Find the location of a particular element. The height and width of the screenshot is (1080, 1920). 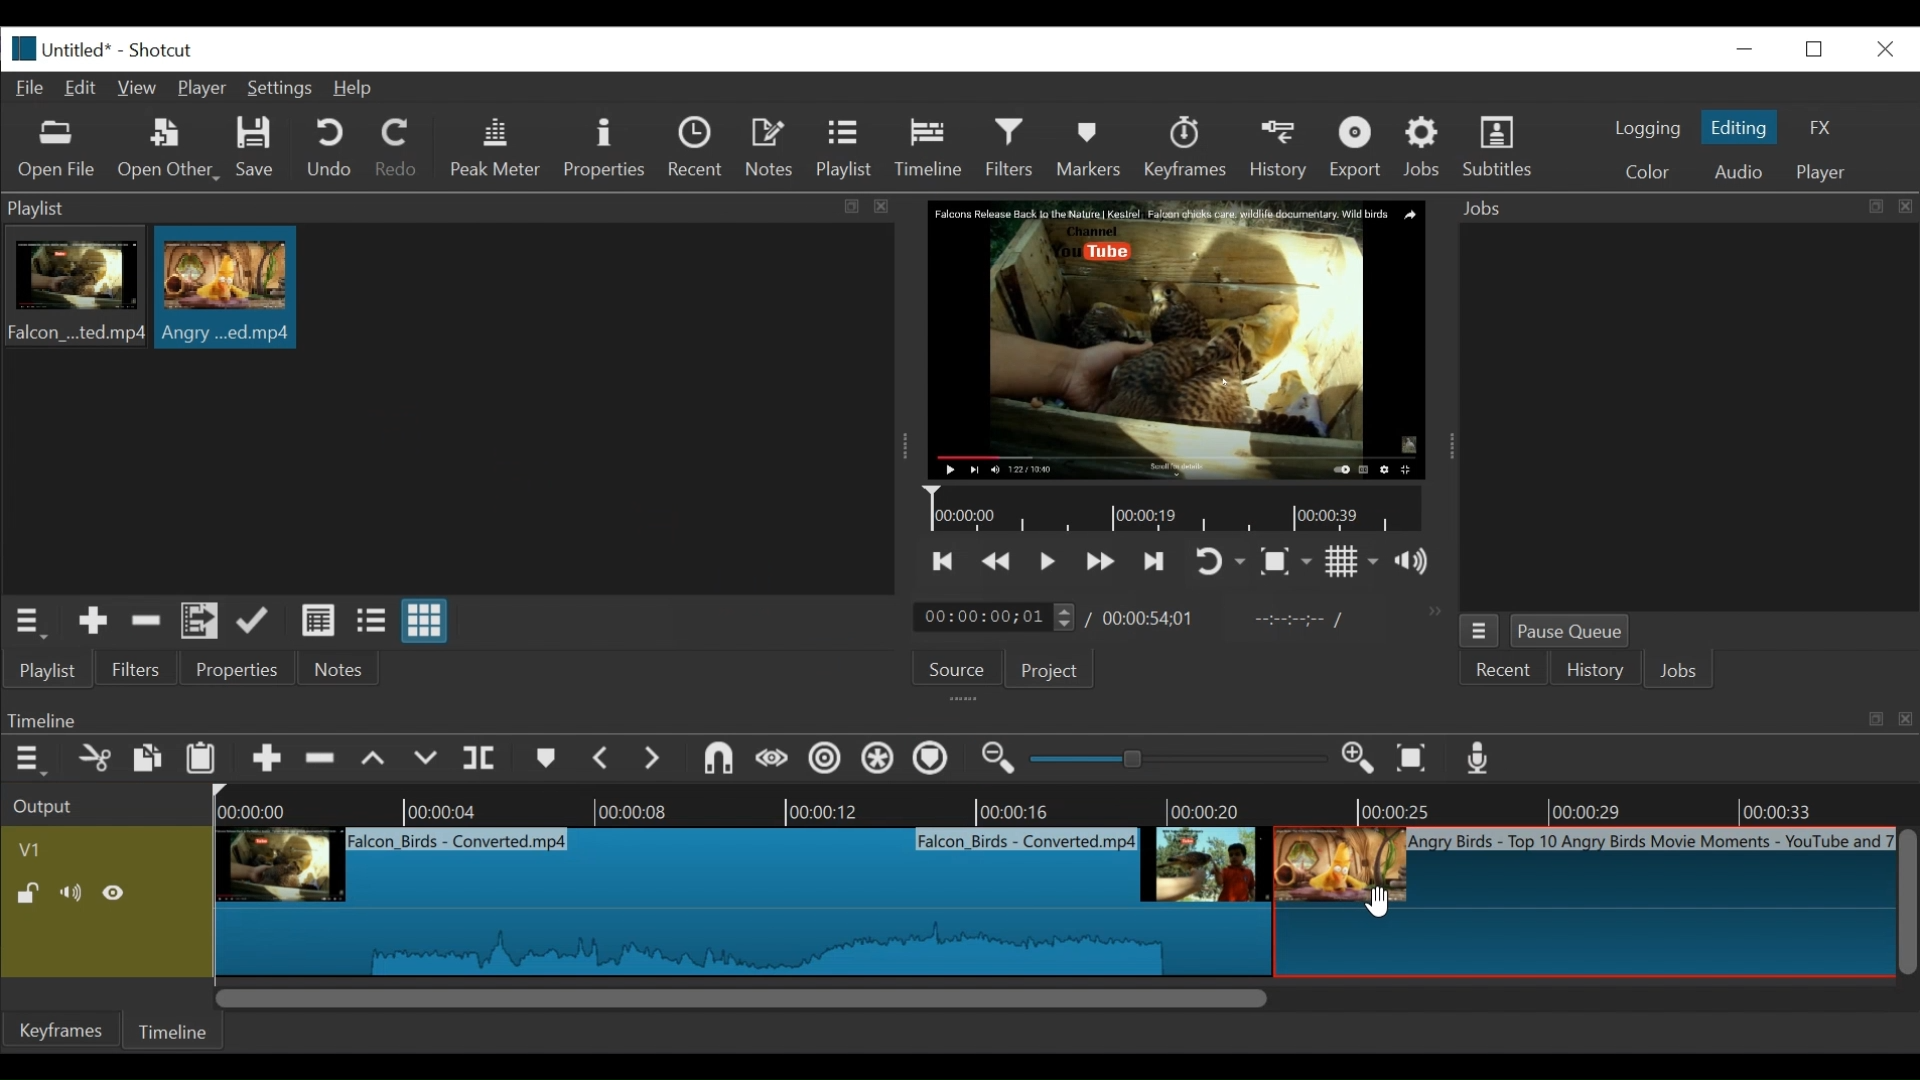

current duration is located at coordinates (997, 618).